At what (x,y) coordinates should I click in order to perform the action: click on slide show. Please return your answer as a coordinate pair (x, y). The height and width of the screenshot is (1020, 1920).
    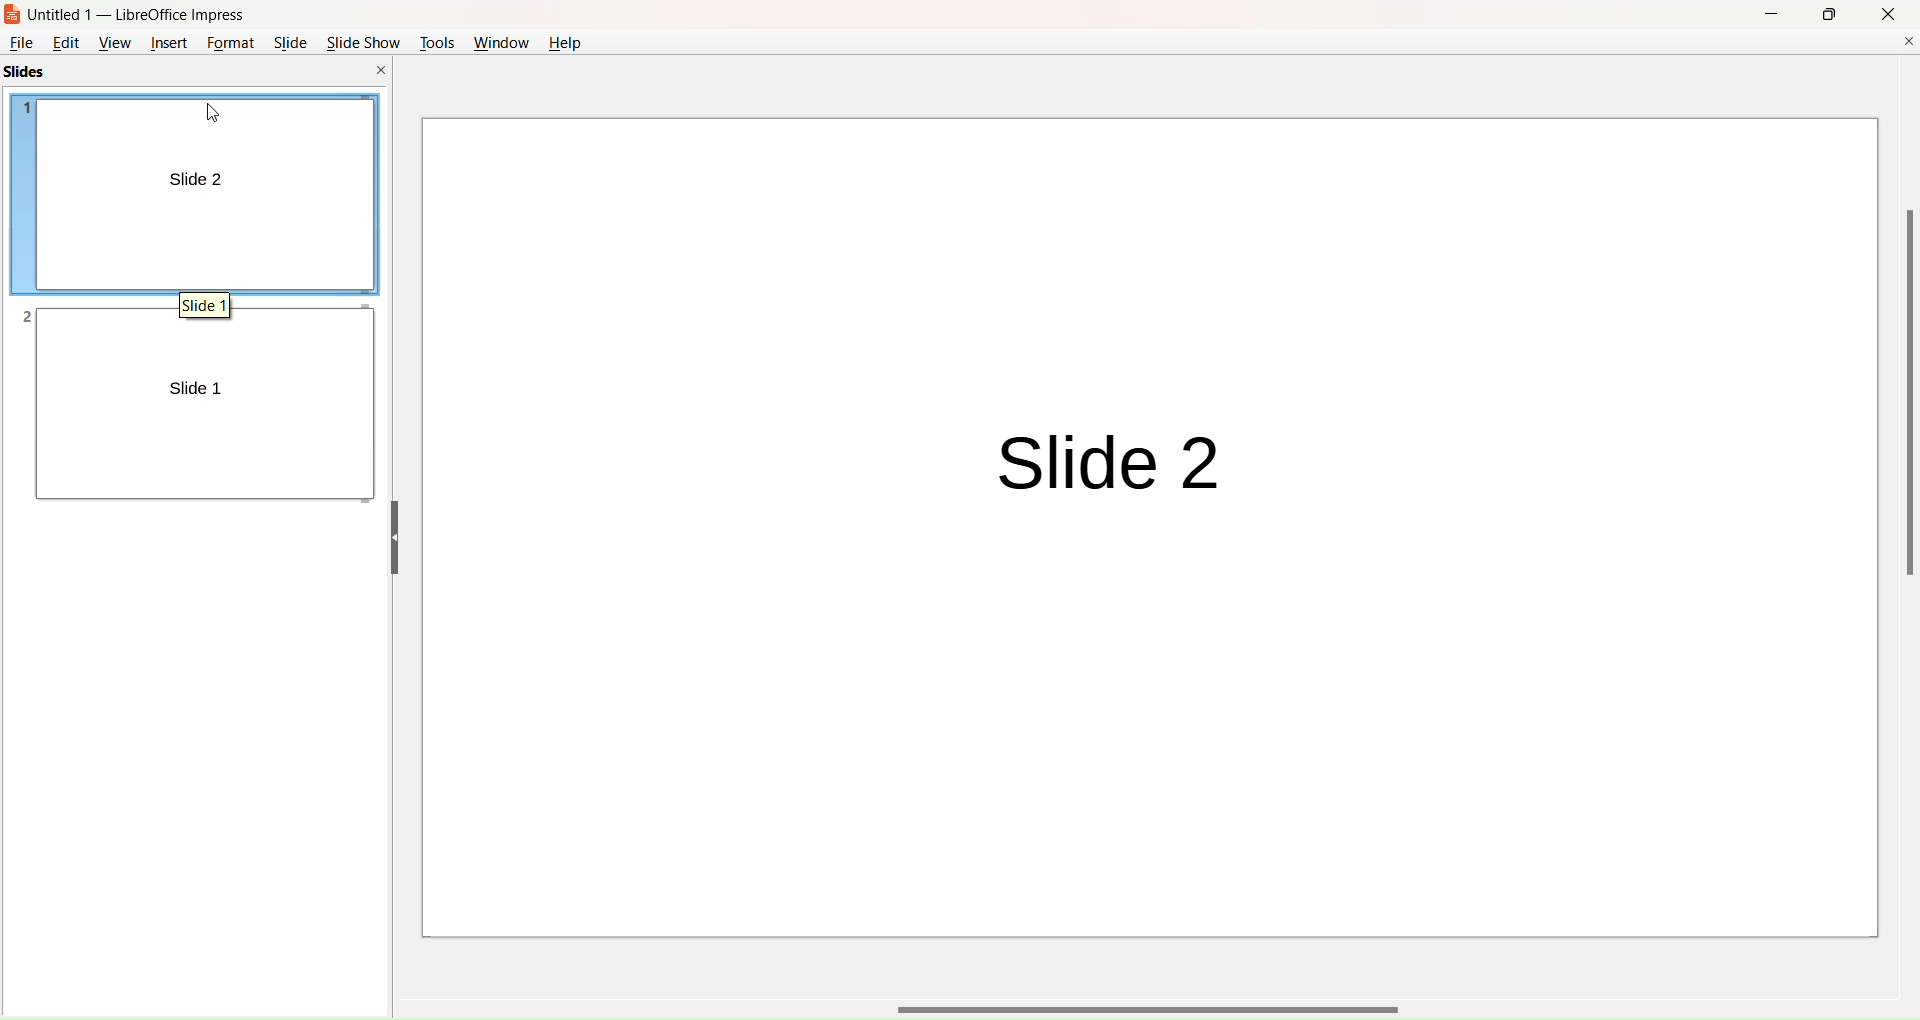
    Looking at the image, I should click on (364, 42).